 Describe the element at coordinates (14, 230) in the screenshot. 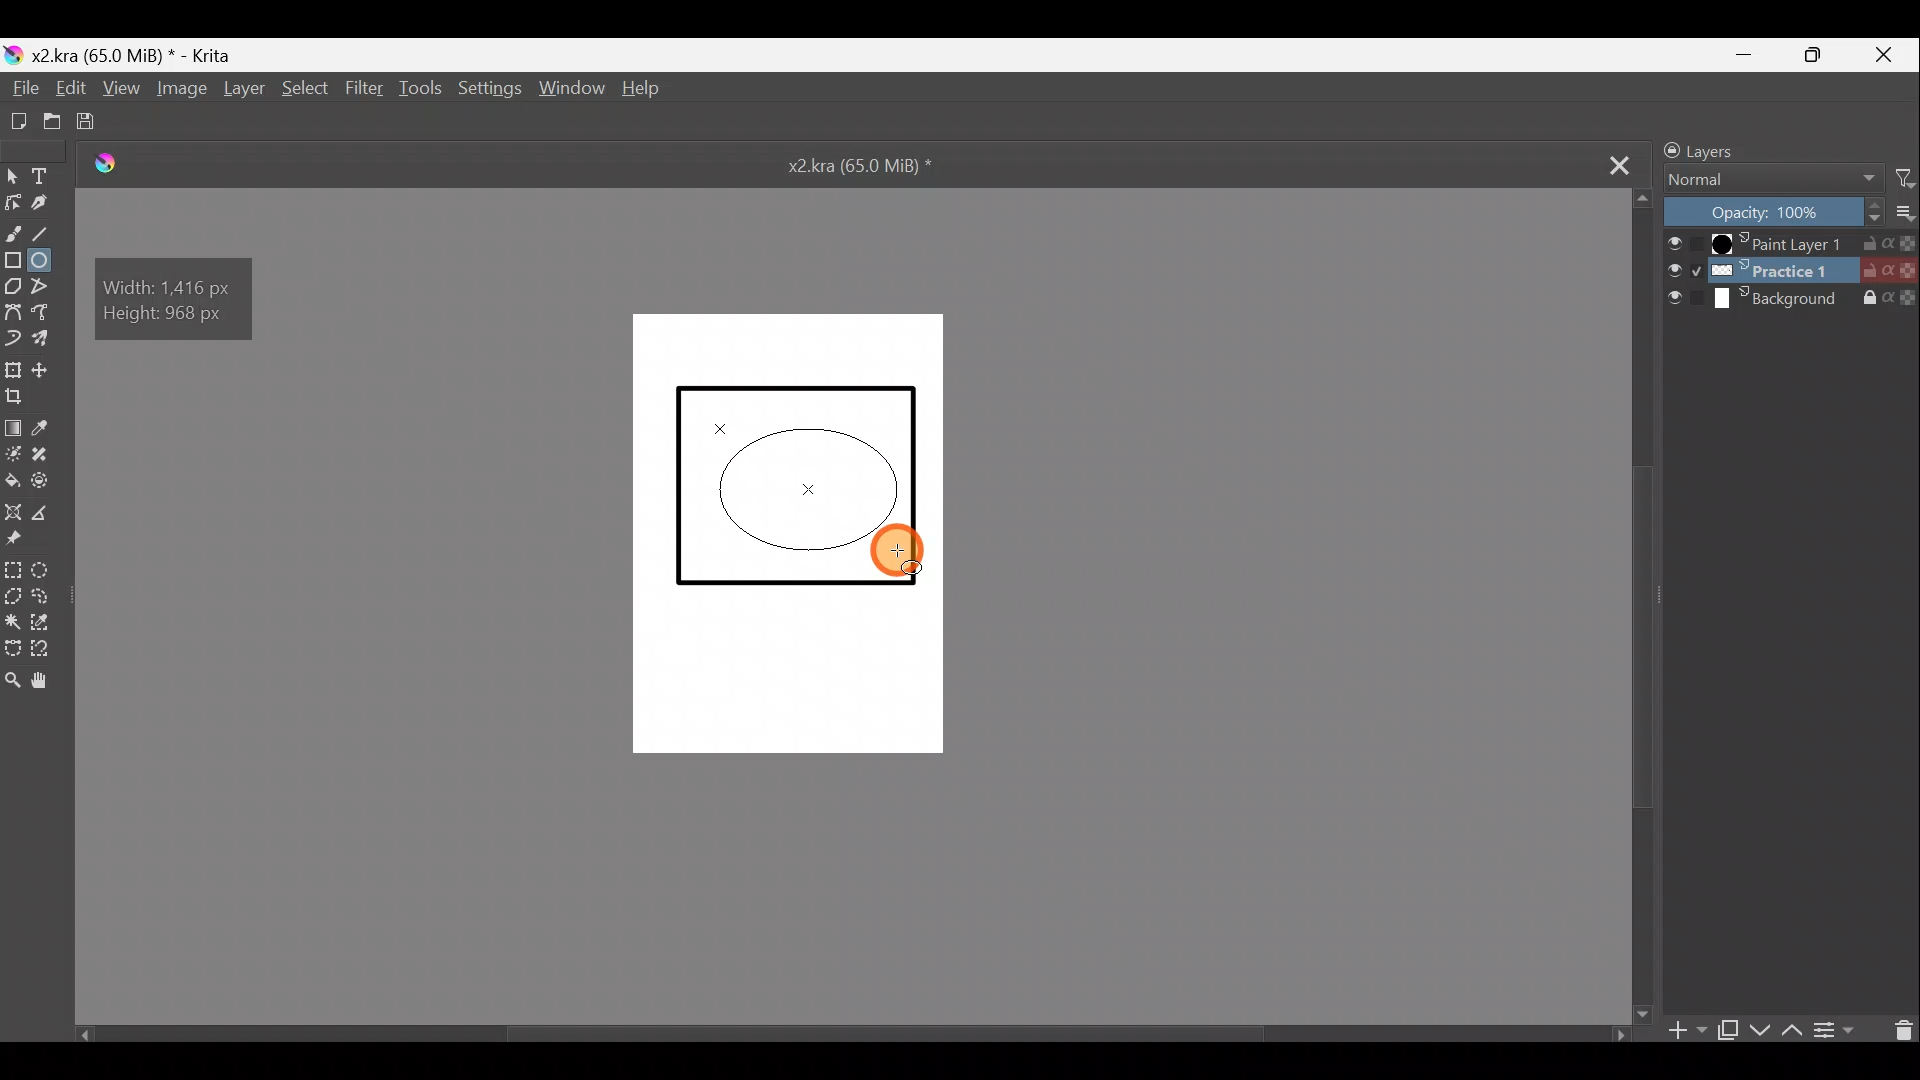

I see `Freehand brush tool` at that location.